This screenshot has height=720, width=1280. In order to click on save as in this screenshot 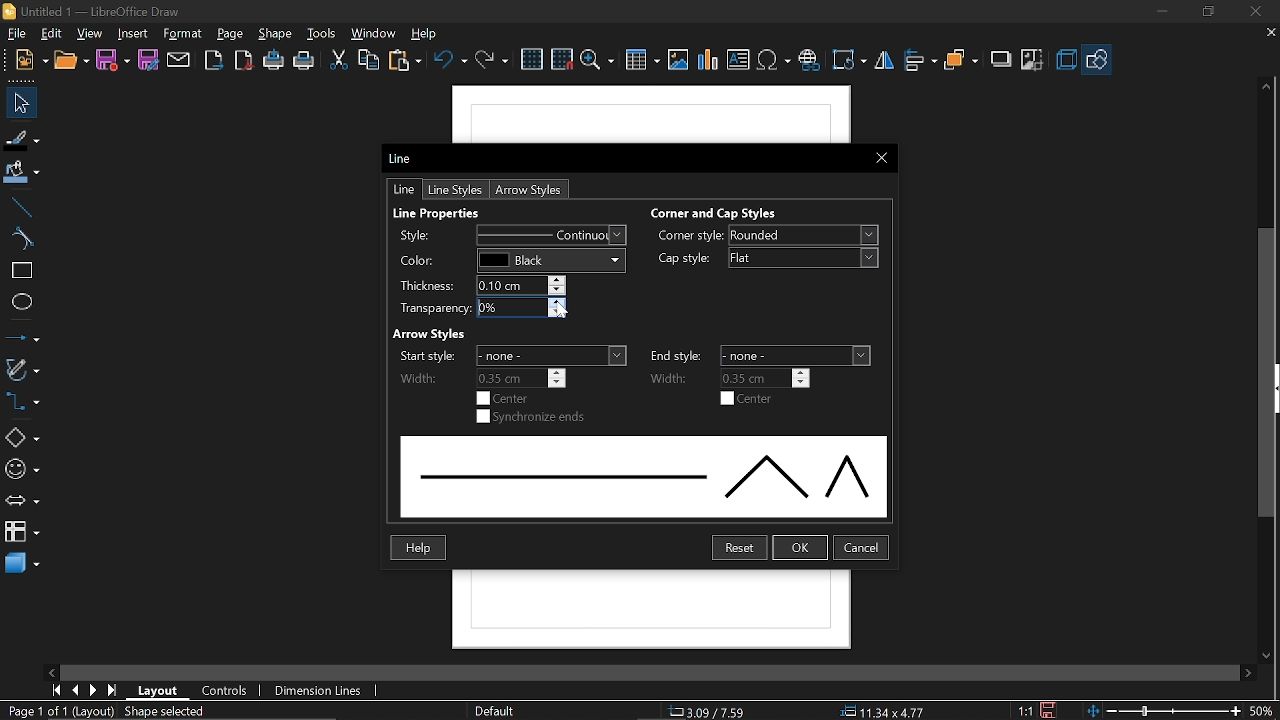, I will do `click(148, 60)`.